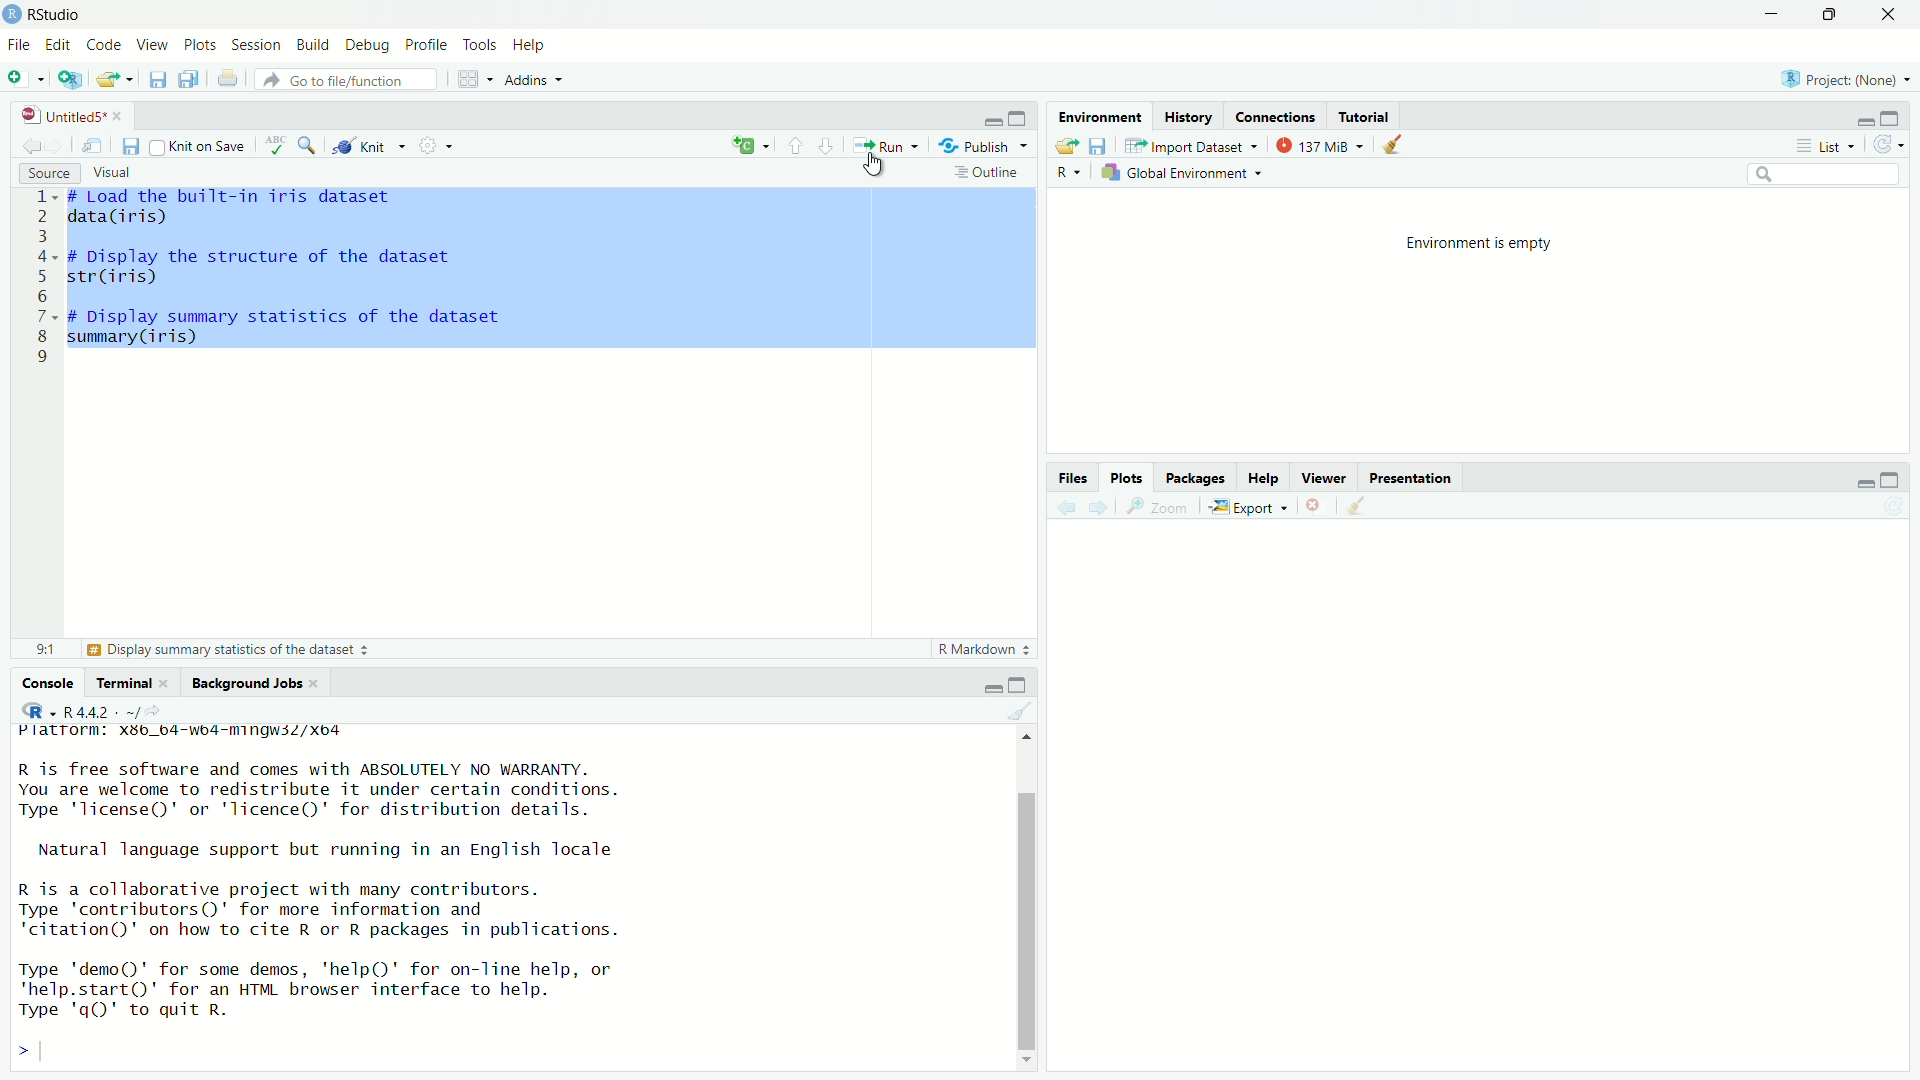  What do you see at coordinates (1187, 117) in the screenshot?
I see `History` at bounding box center [1187, 117].